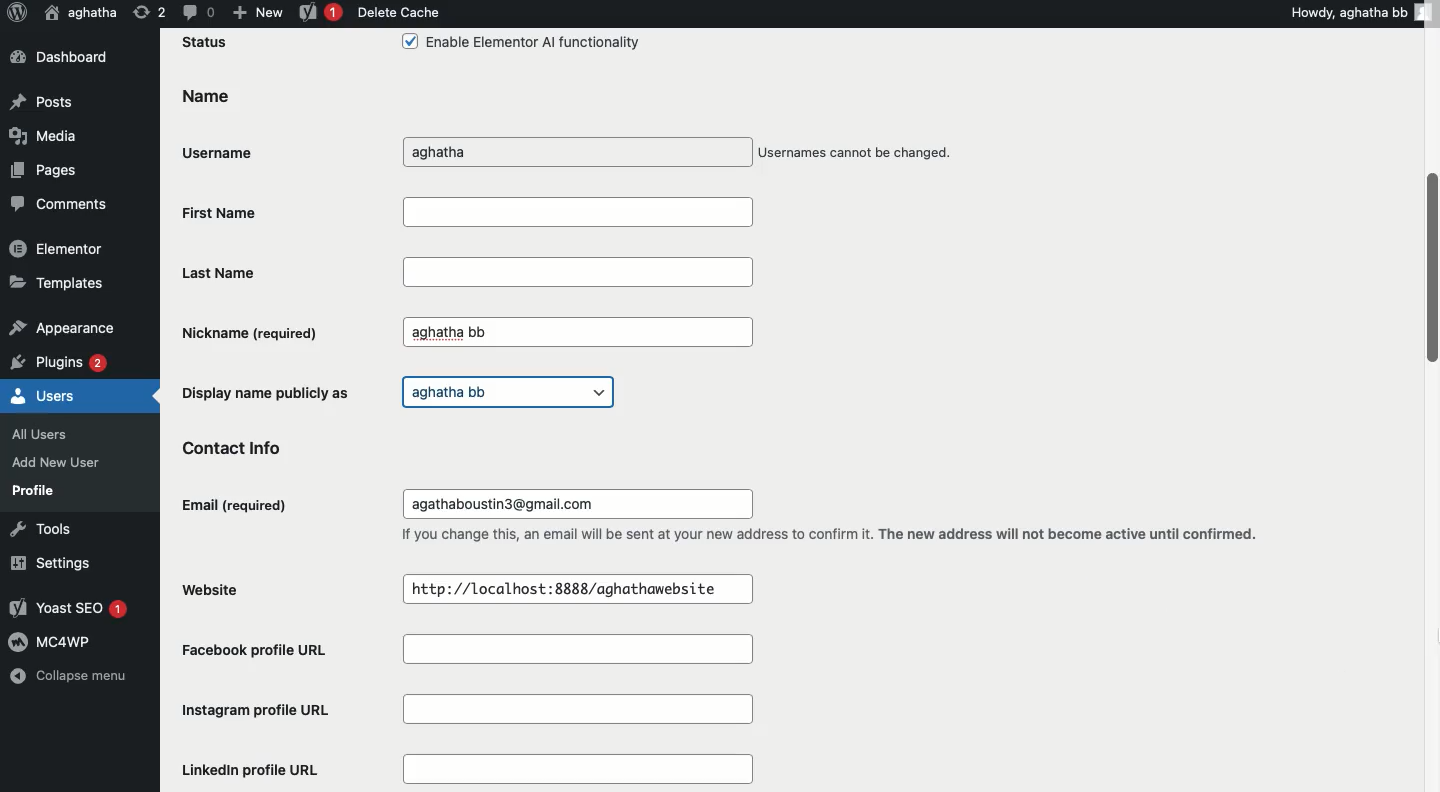 Image resolution: width=1440 pixels, height=792 pixels. I want to click on MC4WP, so click(54, 640).